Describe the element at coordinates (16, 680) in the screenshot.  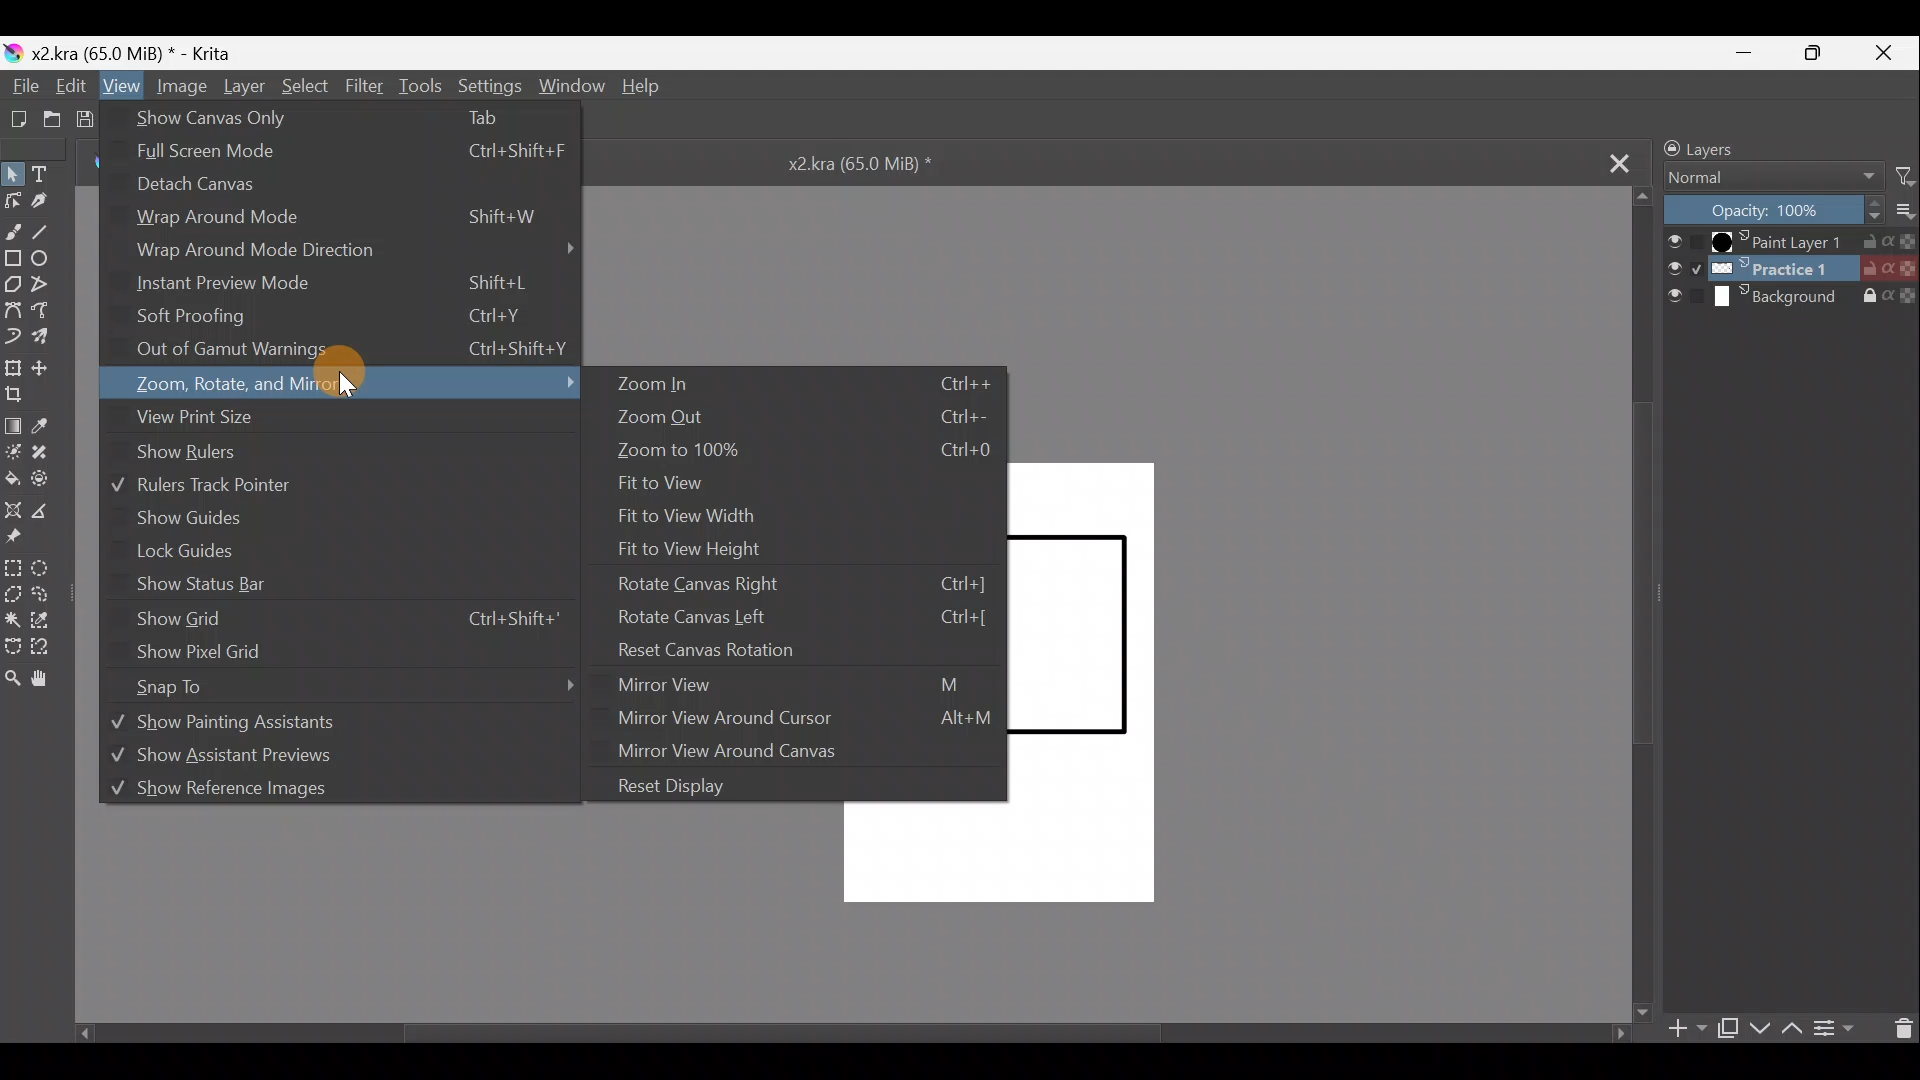
I see `Zoom tool` at that location.